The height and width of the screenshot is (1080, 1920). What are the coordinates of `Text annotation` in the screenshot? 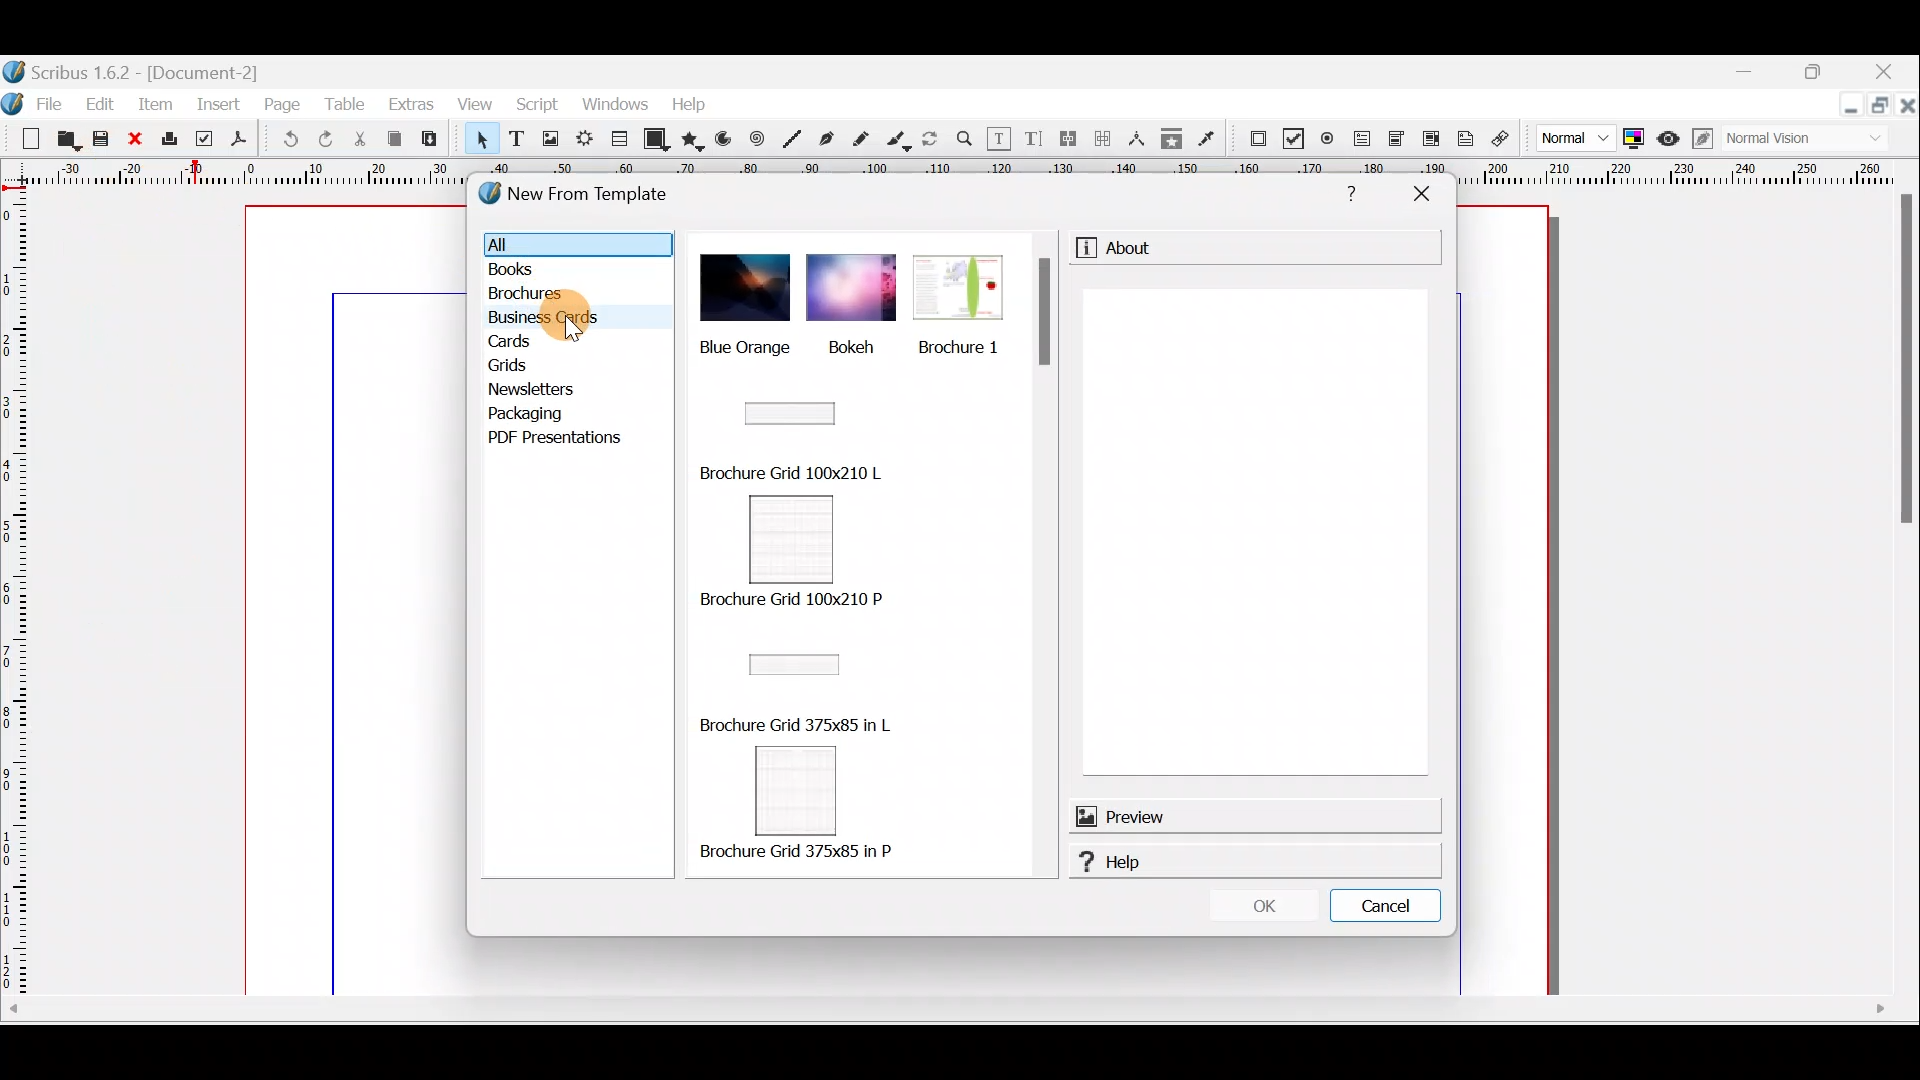 It's located at (1464, 140).